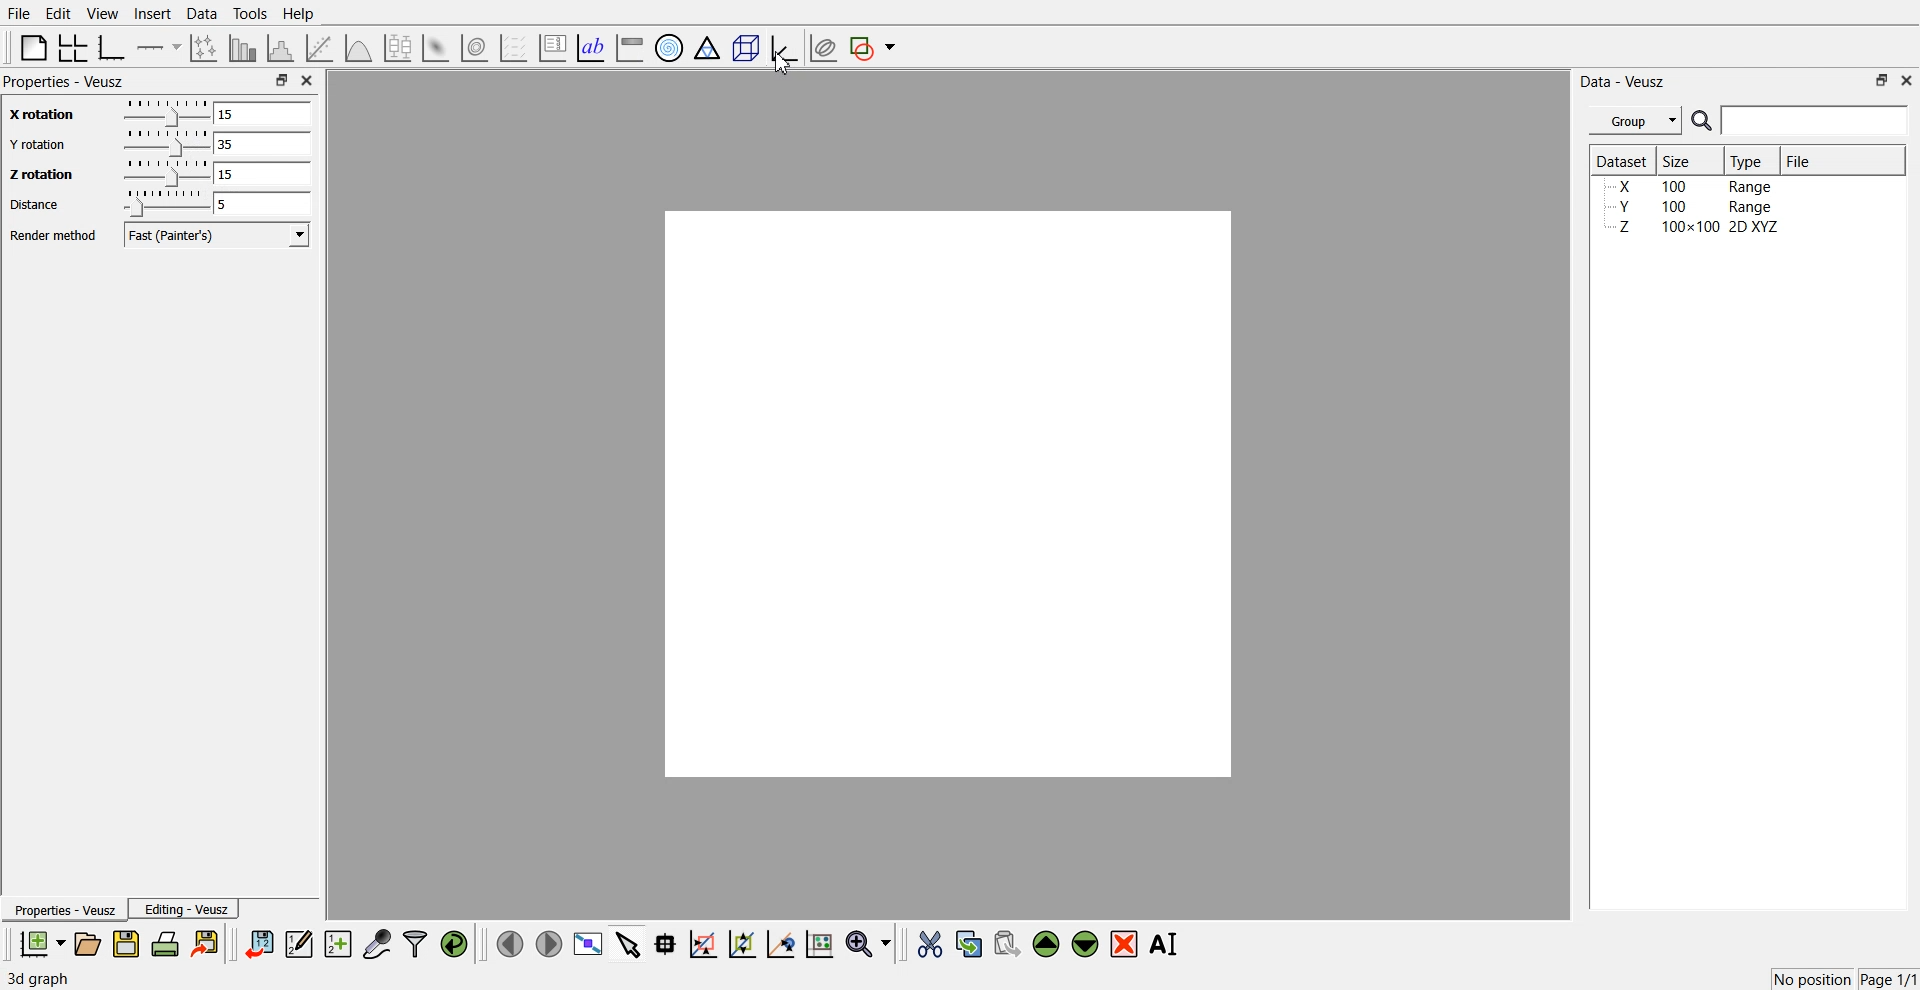 The width and height of the screenshot is (1920, 990). What do you see at coordinates (454, 944) in the screenshot?
I see `Reload linked dataset` at bounding box center [454, 944].